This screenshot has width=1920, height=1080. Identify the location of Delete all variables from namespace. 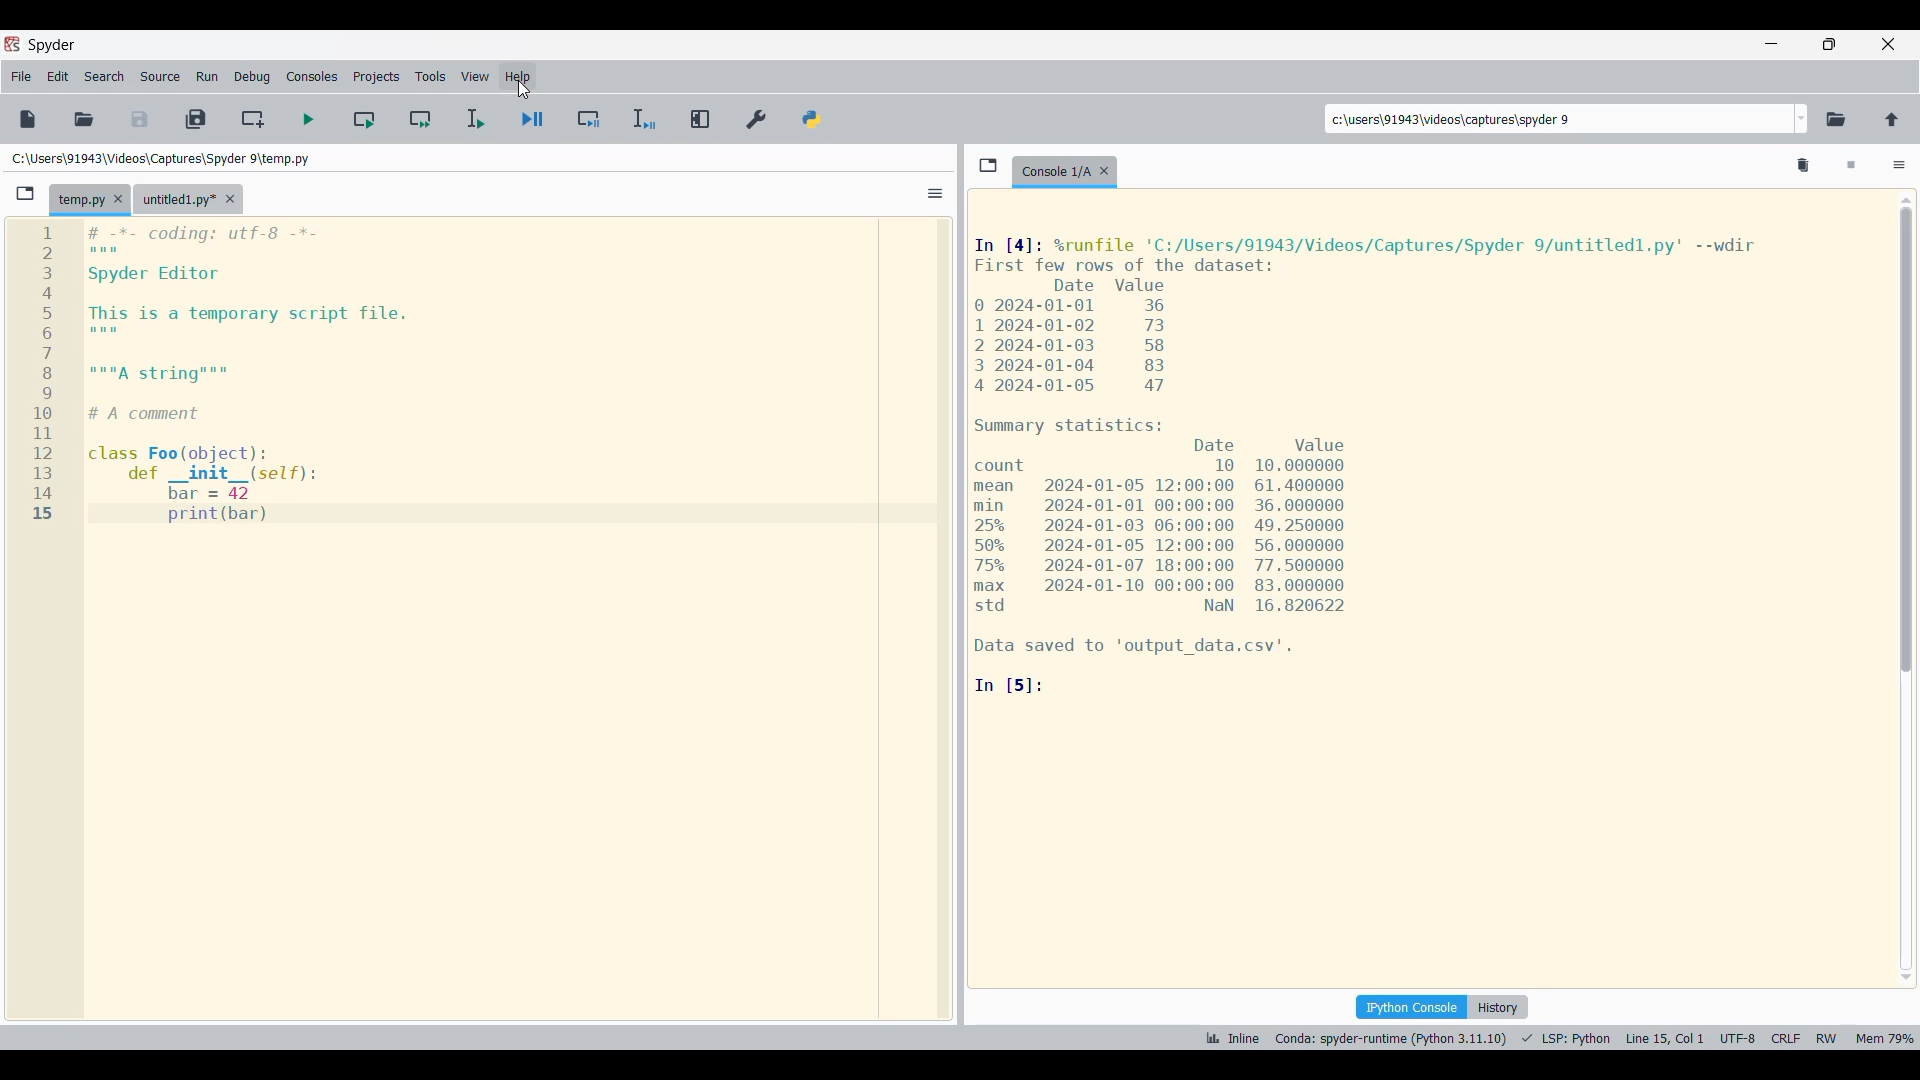
(1804, 166).